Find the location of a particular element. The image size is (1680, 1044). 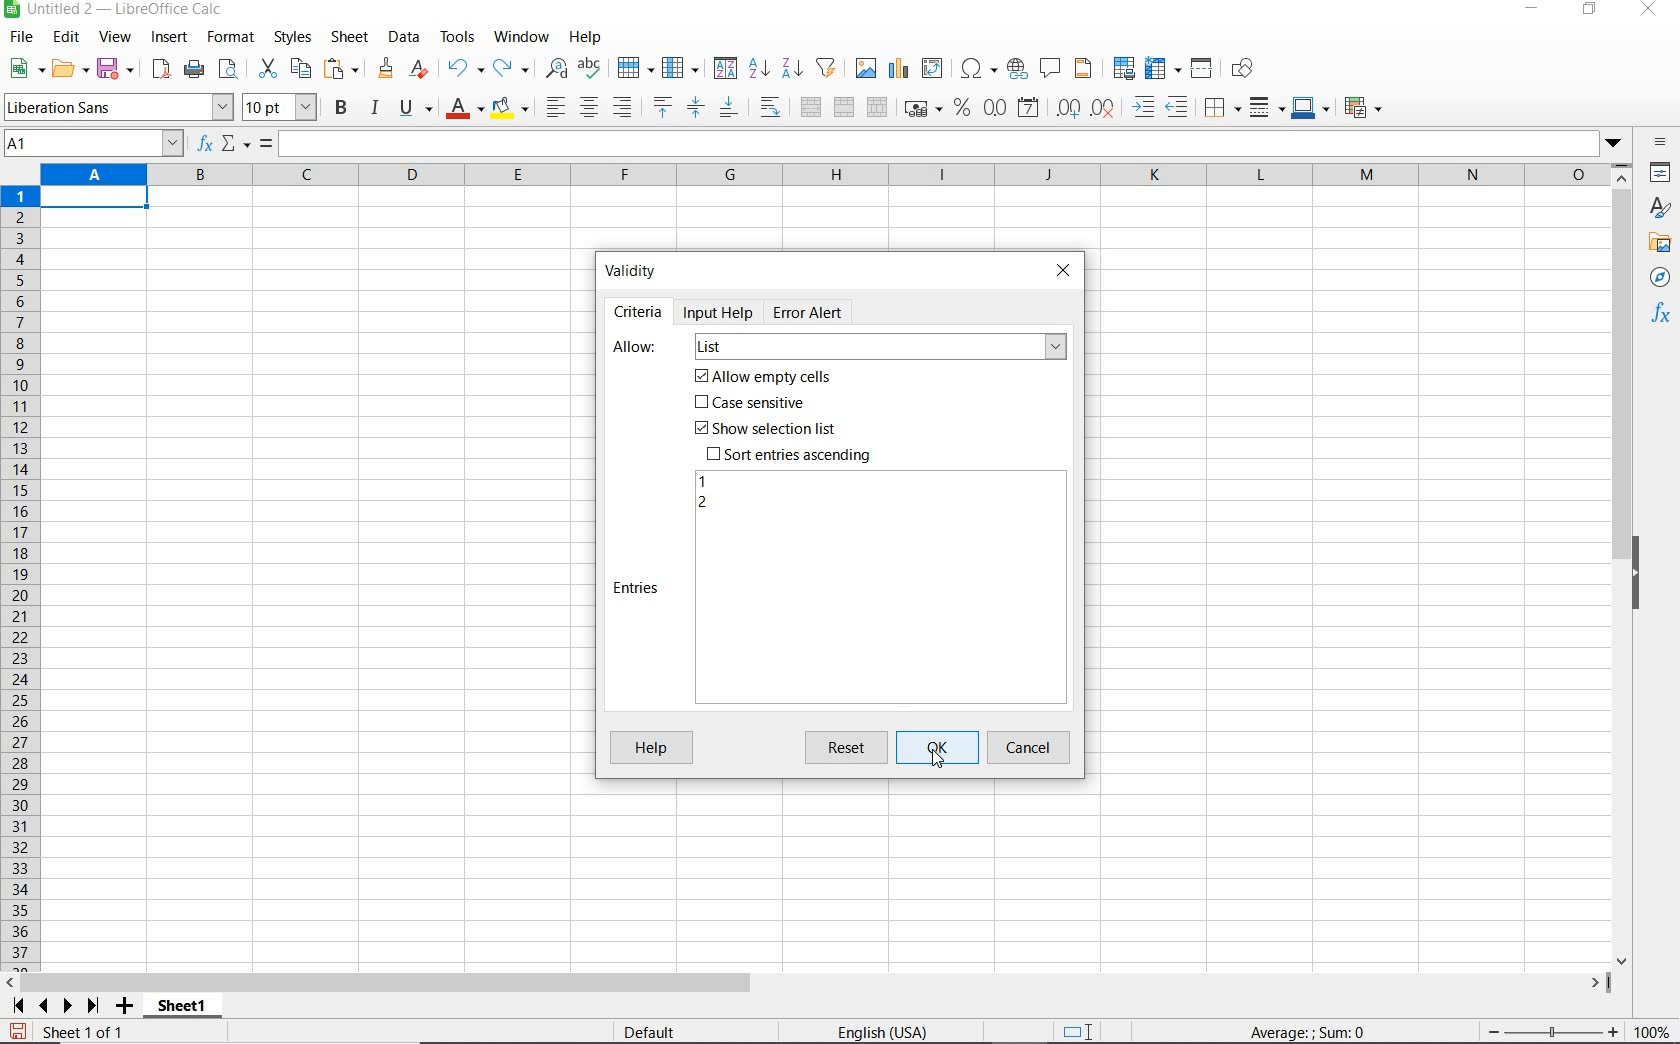

define print area is located at coordinates (1122, 69).